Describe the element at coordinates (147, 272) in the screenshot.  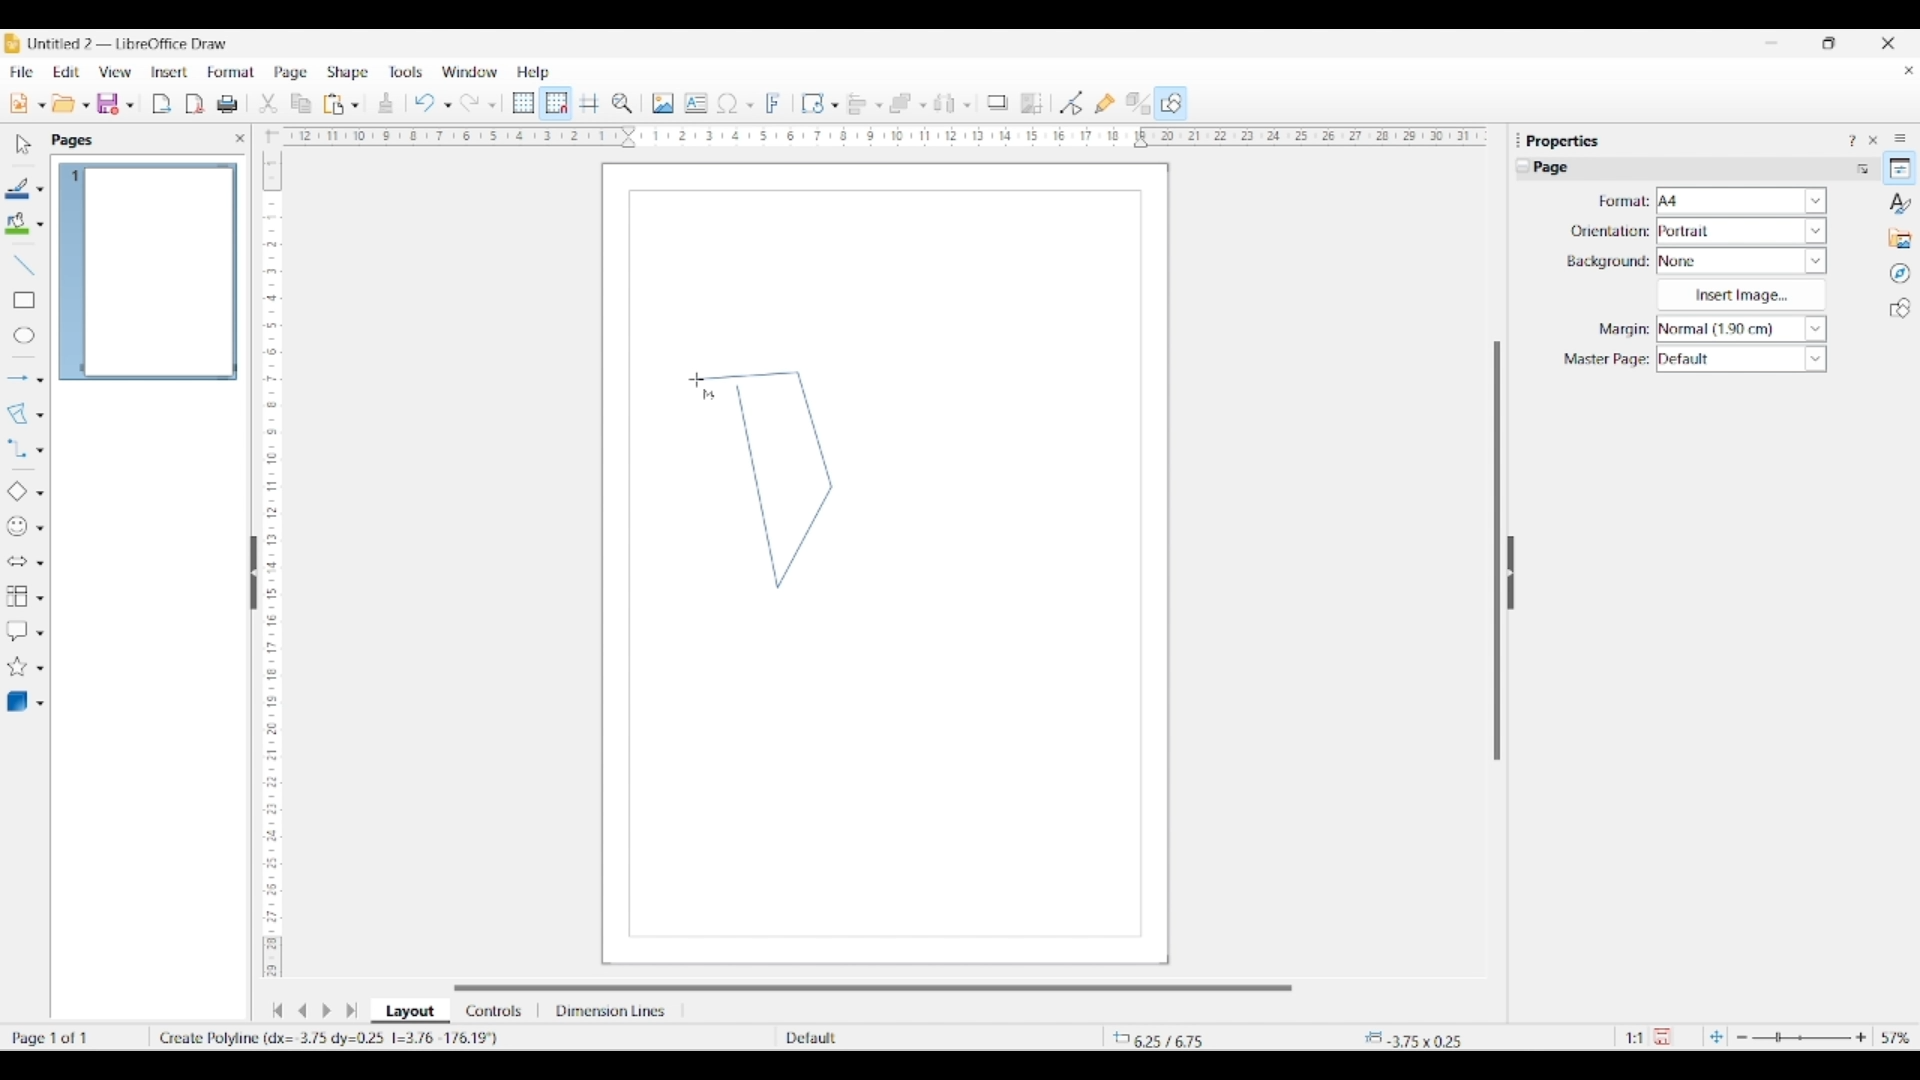
I see `Current page` at that location.